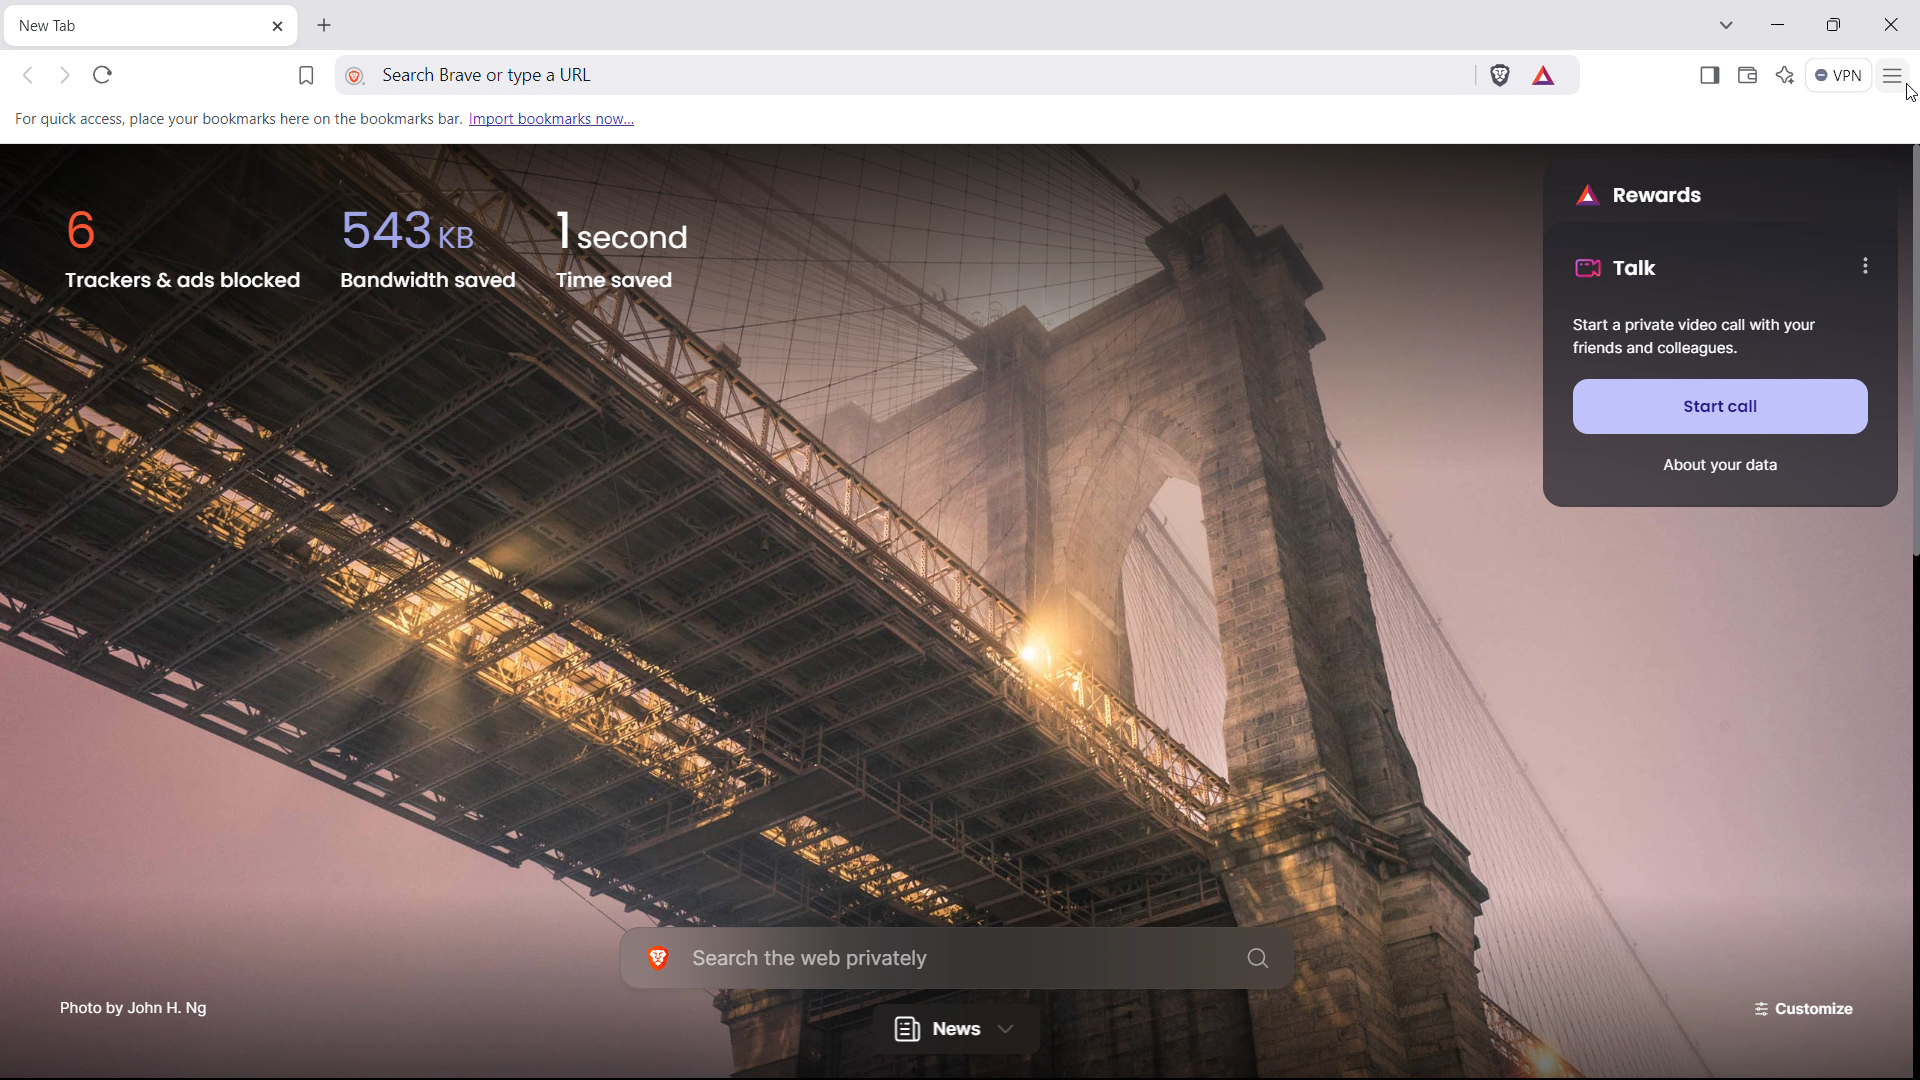 The height and width of the screenshot is (1080, 1920). What do you see at coordinates (1778, 26) in the screenshot?
I see `minimize` at bounding box center [1778, 26].